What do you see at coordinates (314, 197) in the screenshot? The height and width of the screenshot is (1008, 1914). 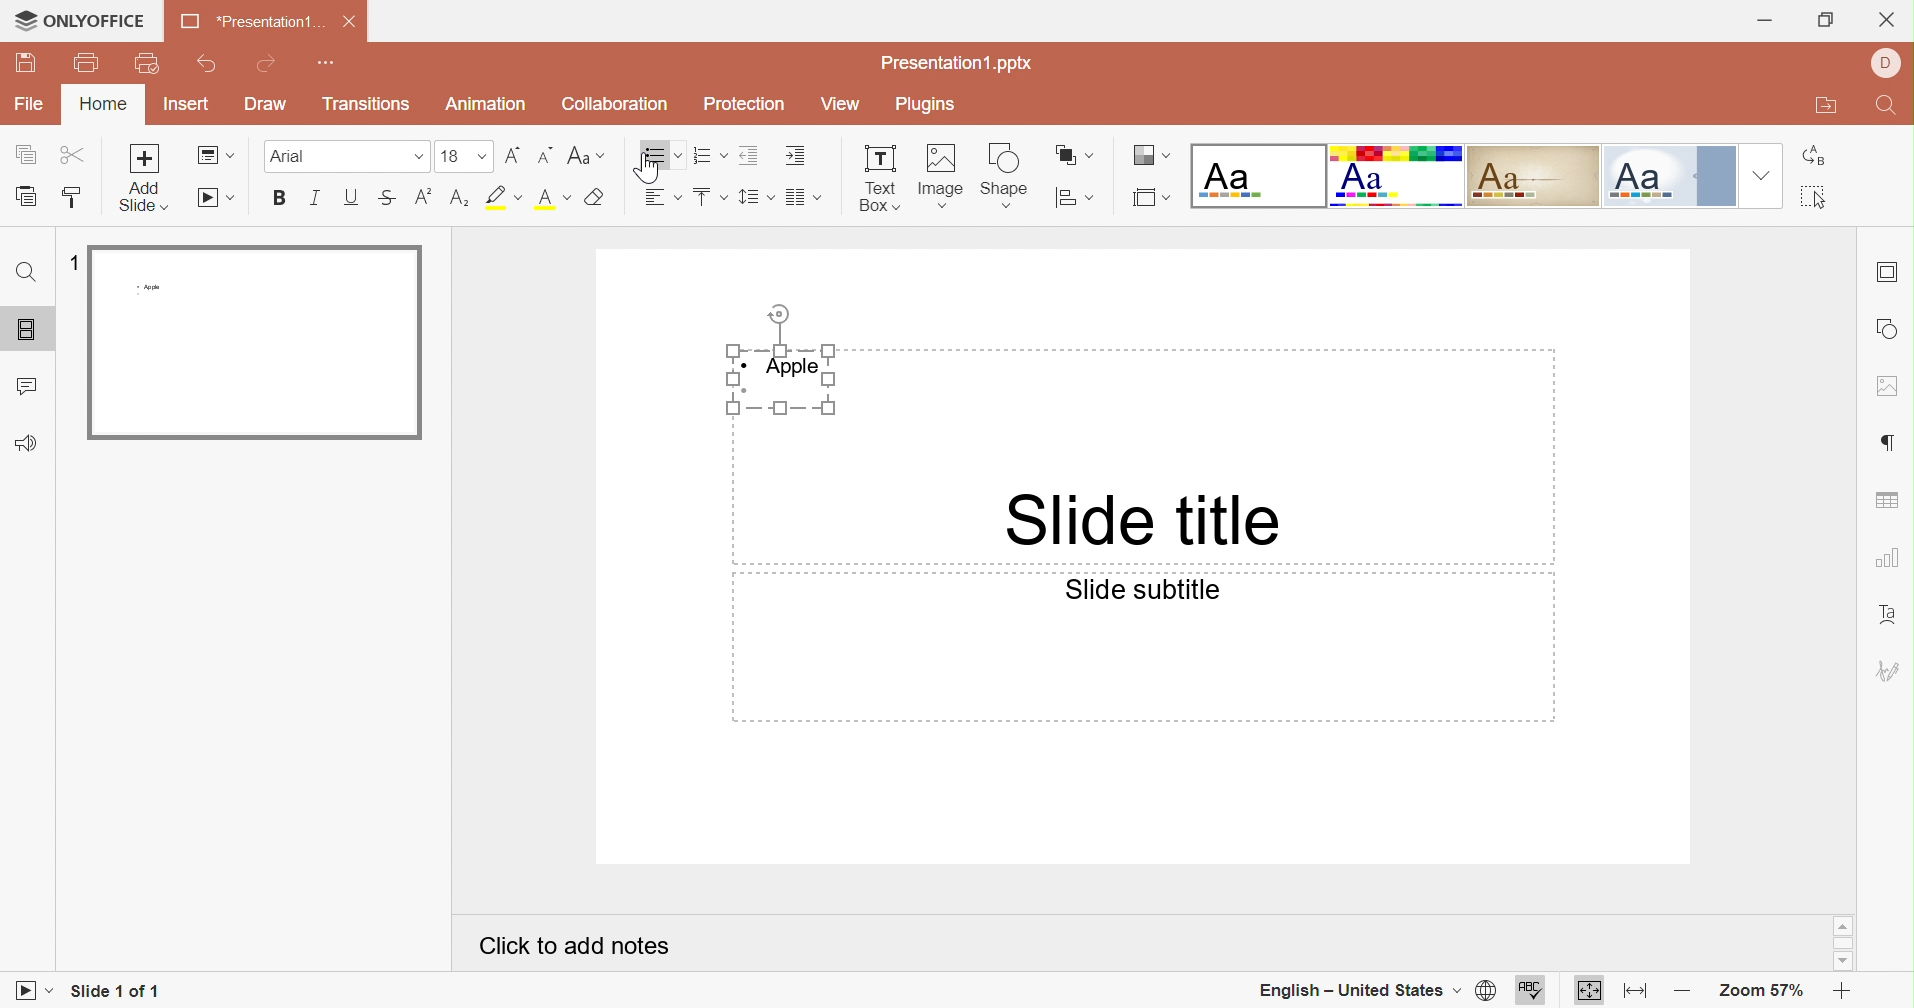 I see `Italic` at bounding box center [314, 197].